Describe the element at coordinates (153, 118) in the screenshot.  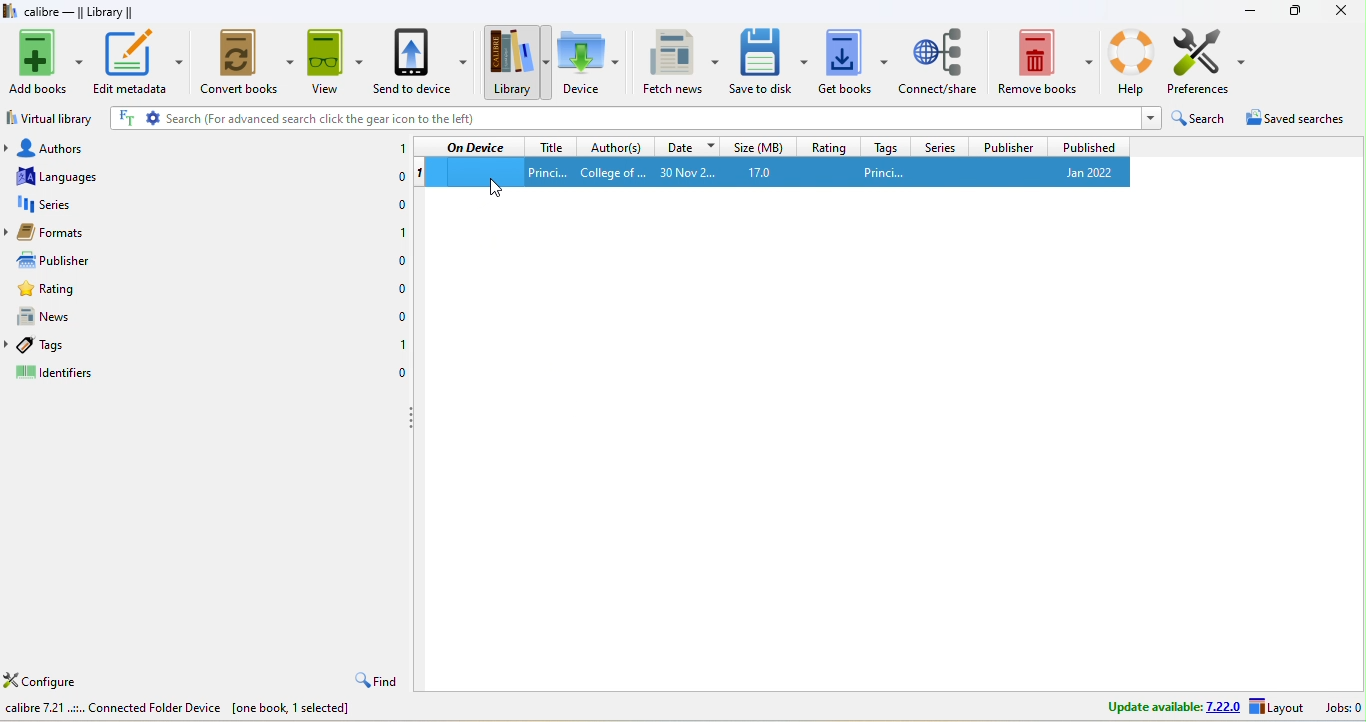
I see `settings` at that location.